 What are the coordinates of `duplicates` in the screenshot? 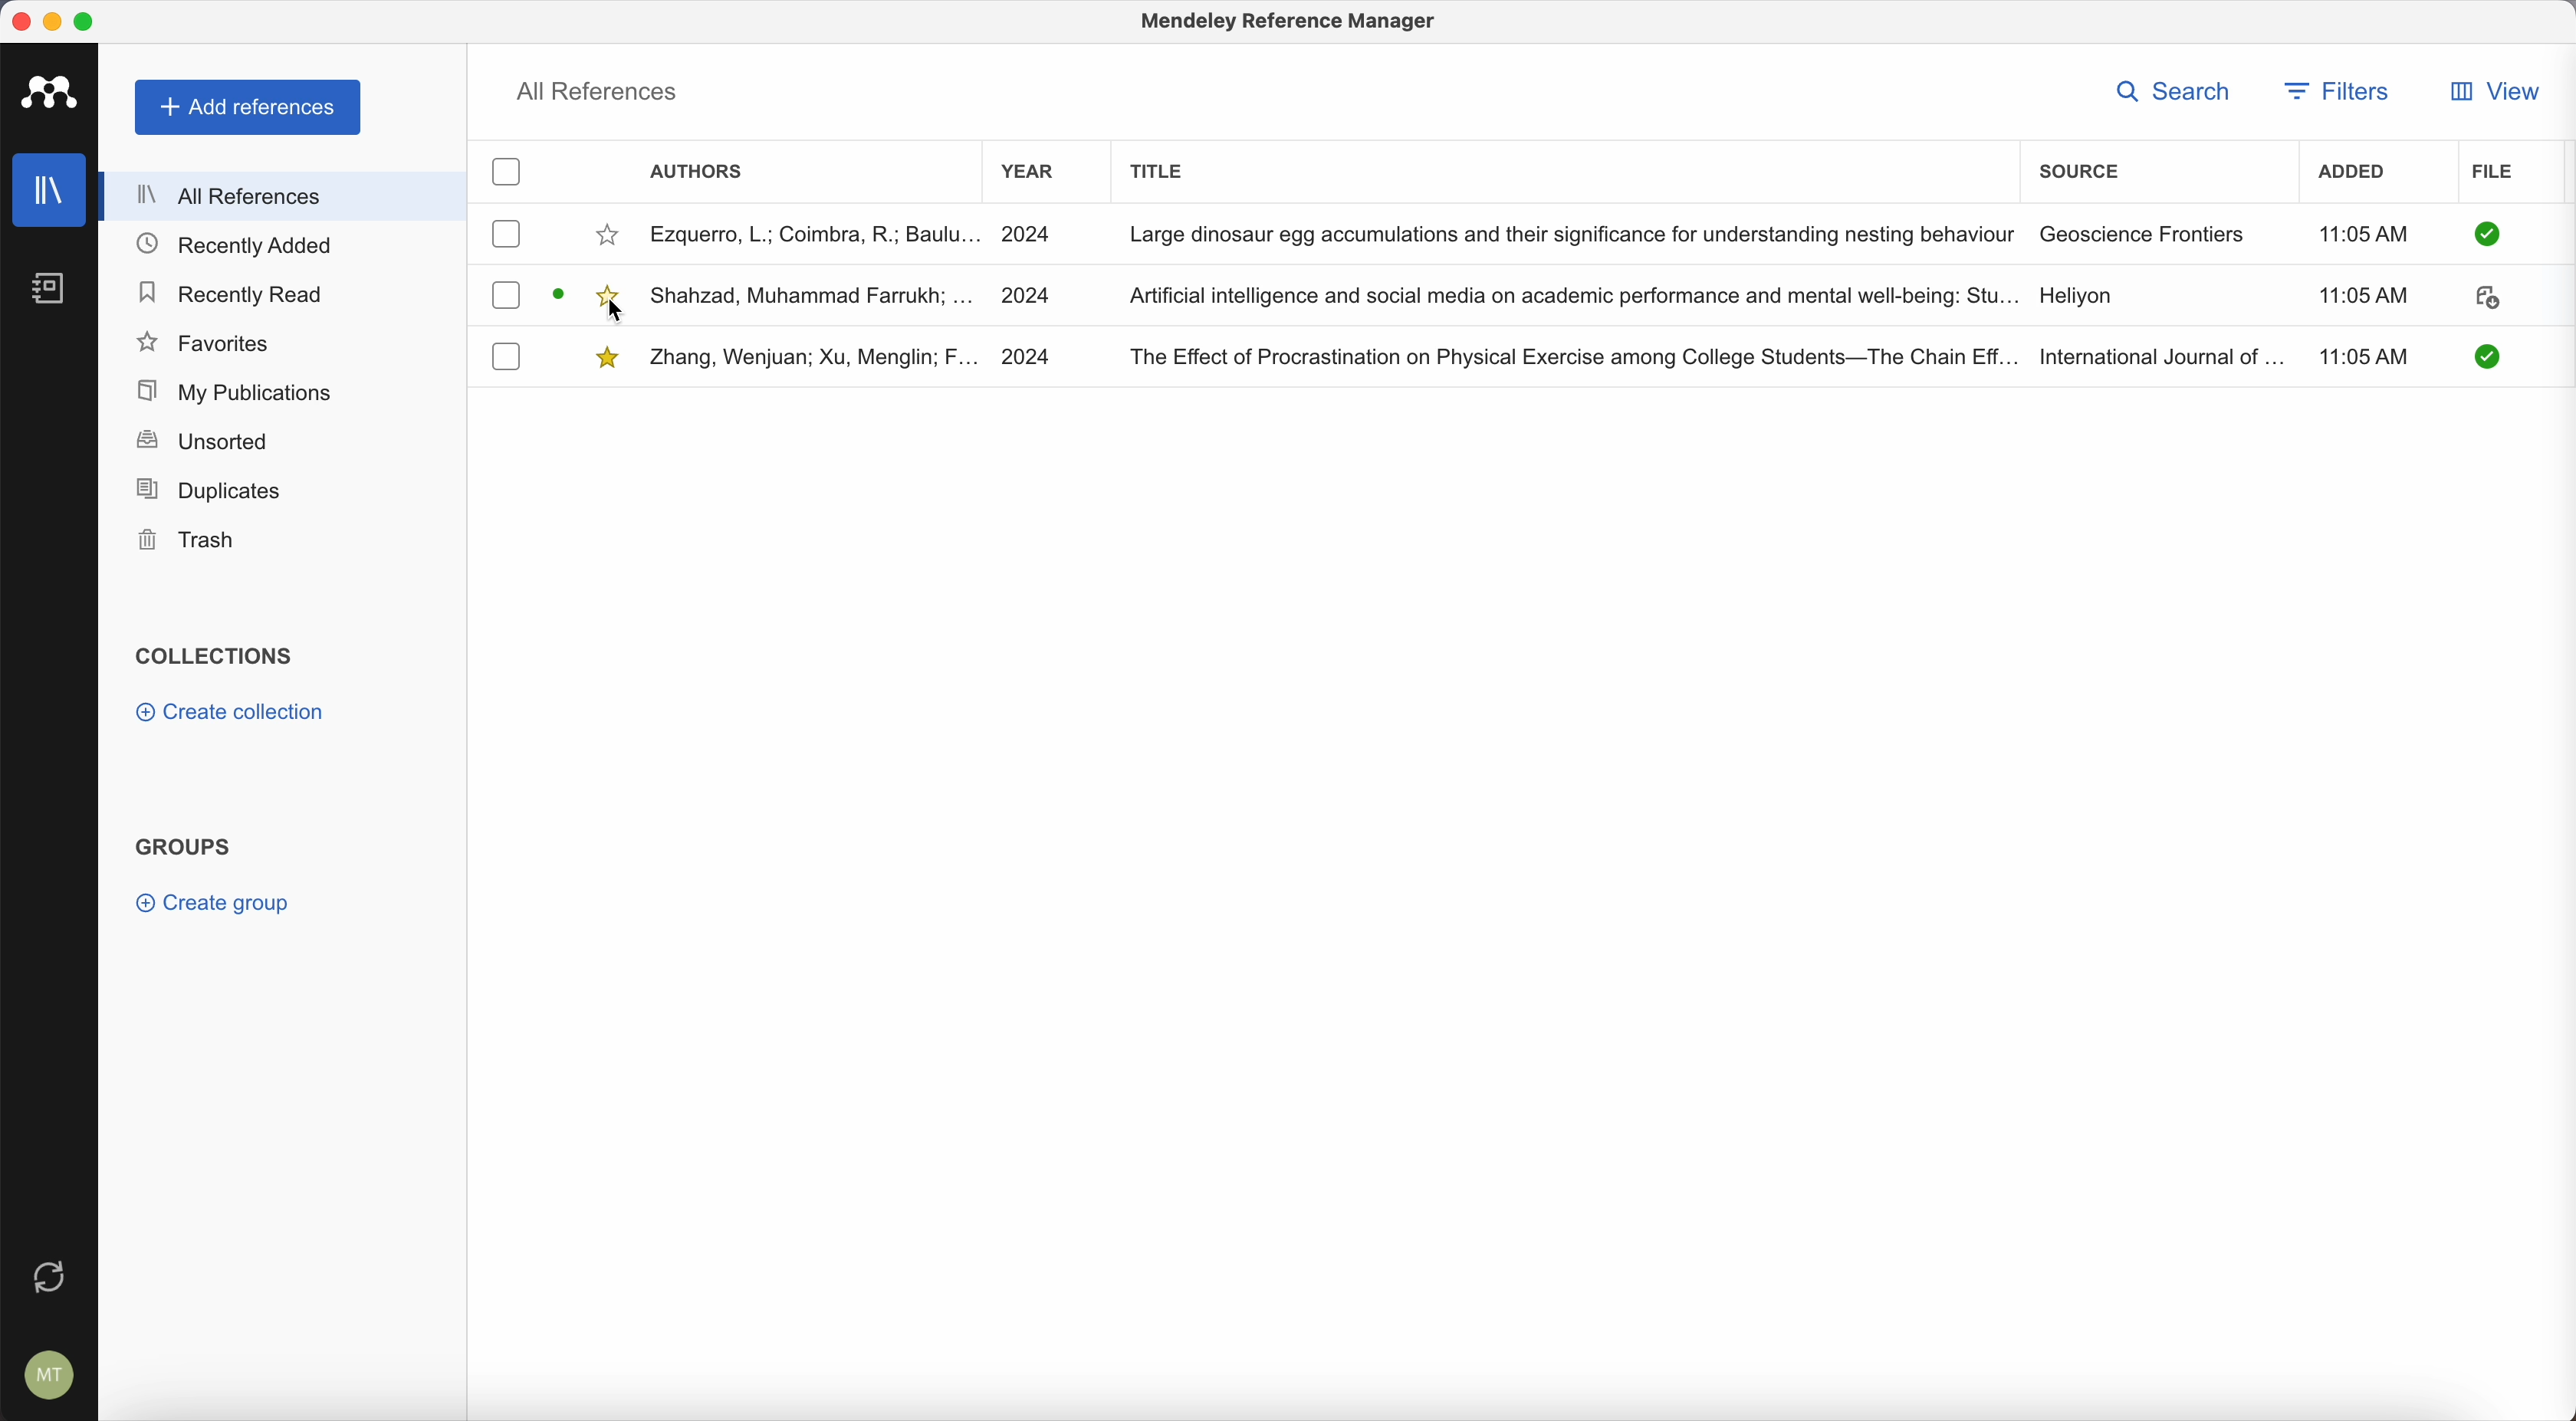 It's located at (209, 490).